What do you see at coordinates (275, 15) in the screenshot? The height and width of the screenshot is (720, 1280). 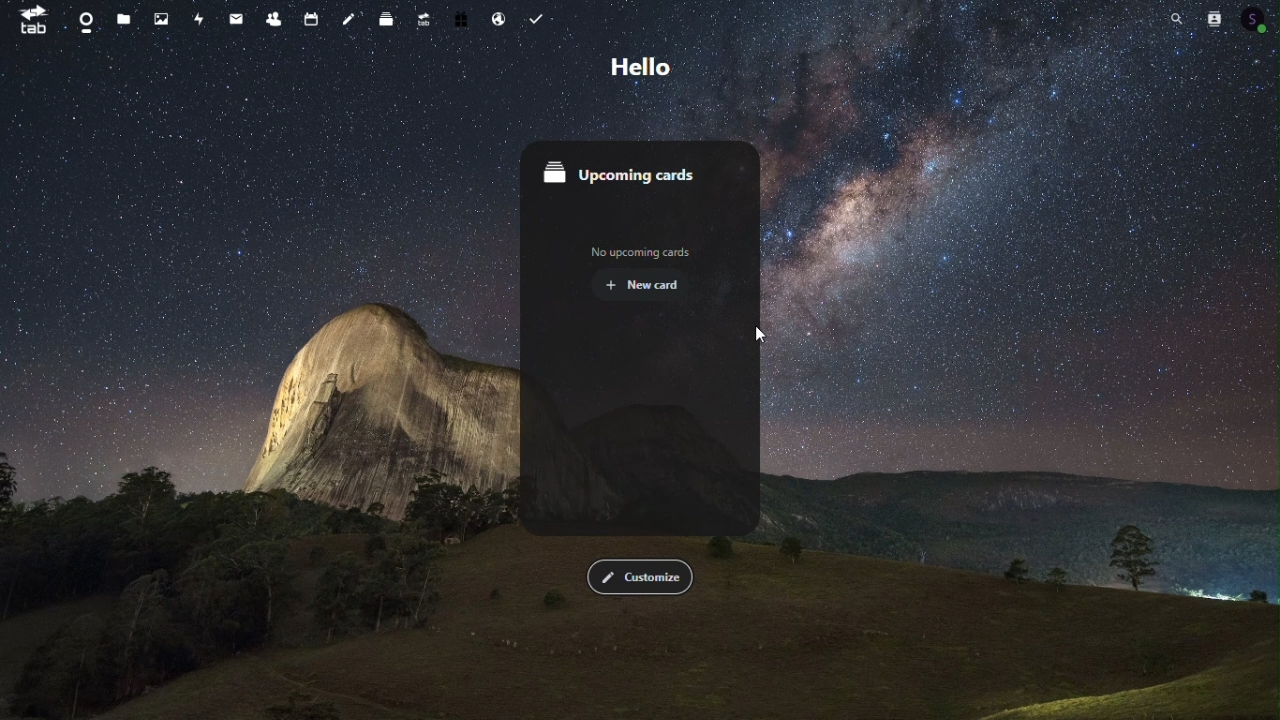 I see `Contacts` at bounding box center [275, 15].